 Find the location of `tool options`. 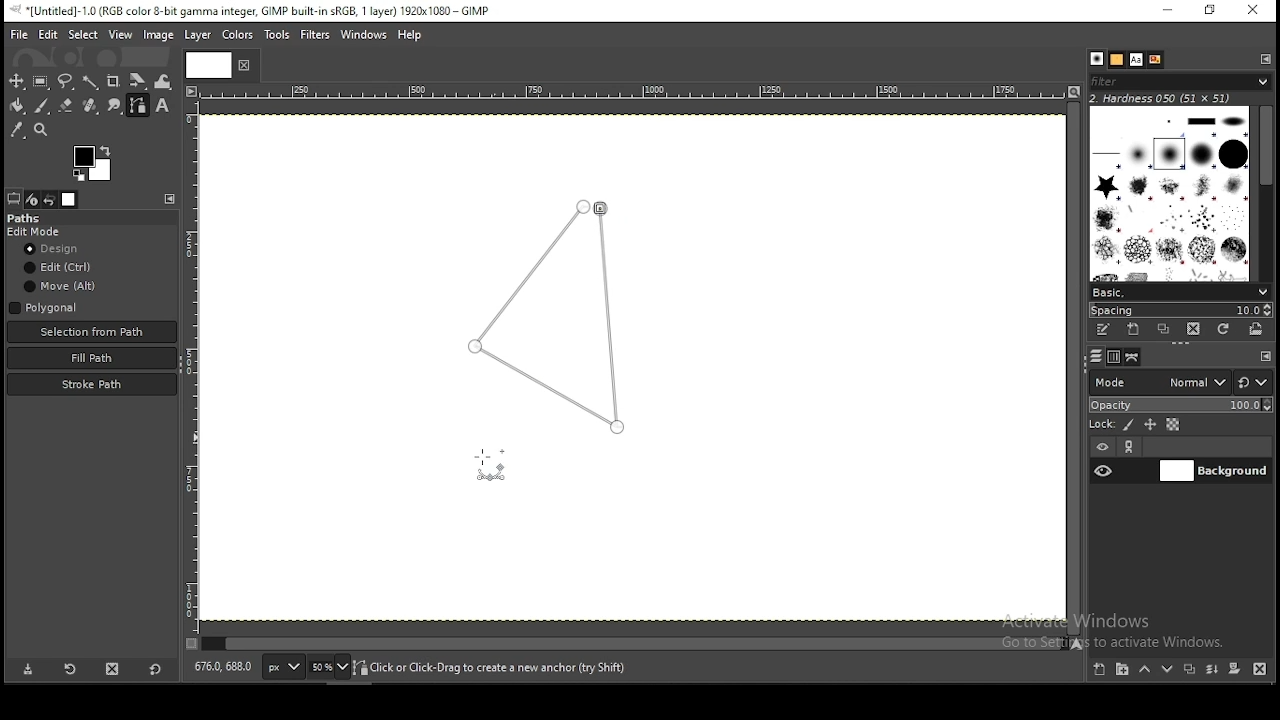

tool options is located at coordinates (14, 198).